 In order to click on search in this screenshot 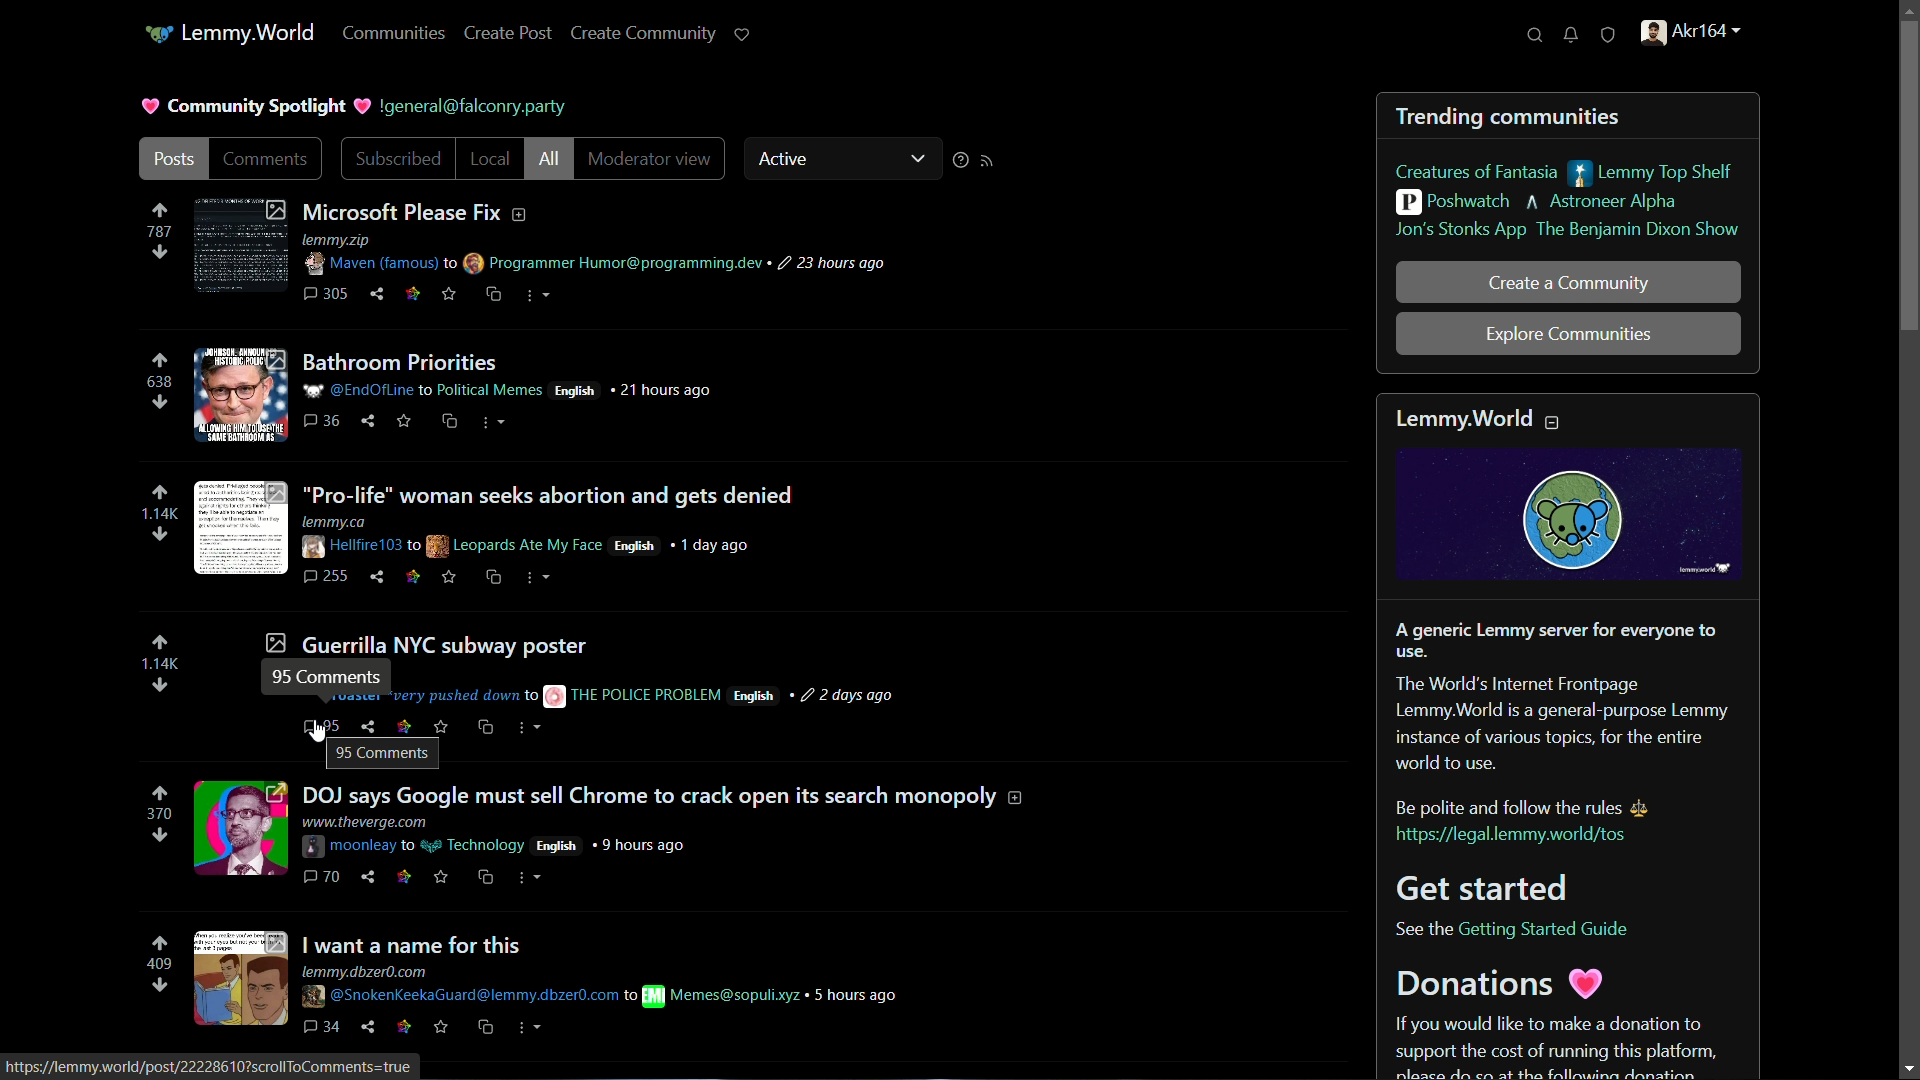, I will do `click(1535, 36)`.